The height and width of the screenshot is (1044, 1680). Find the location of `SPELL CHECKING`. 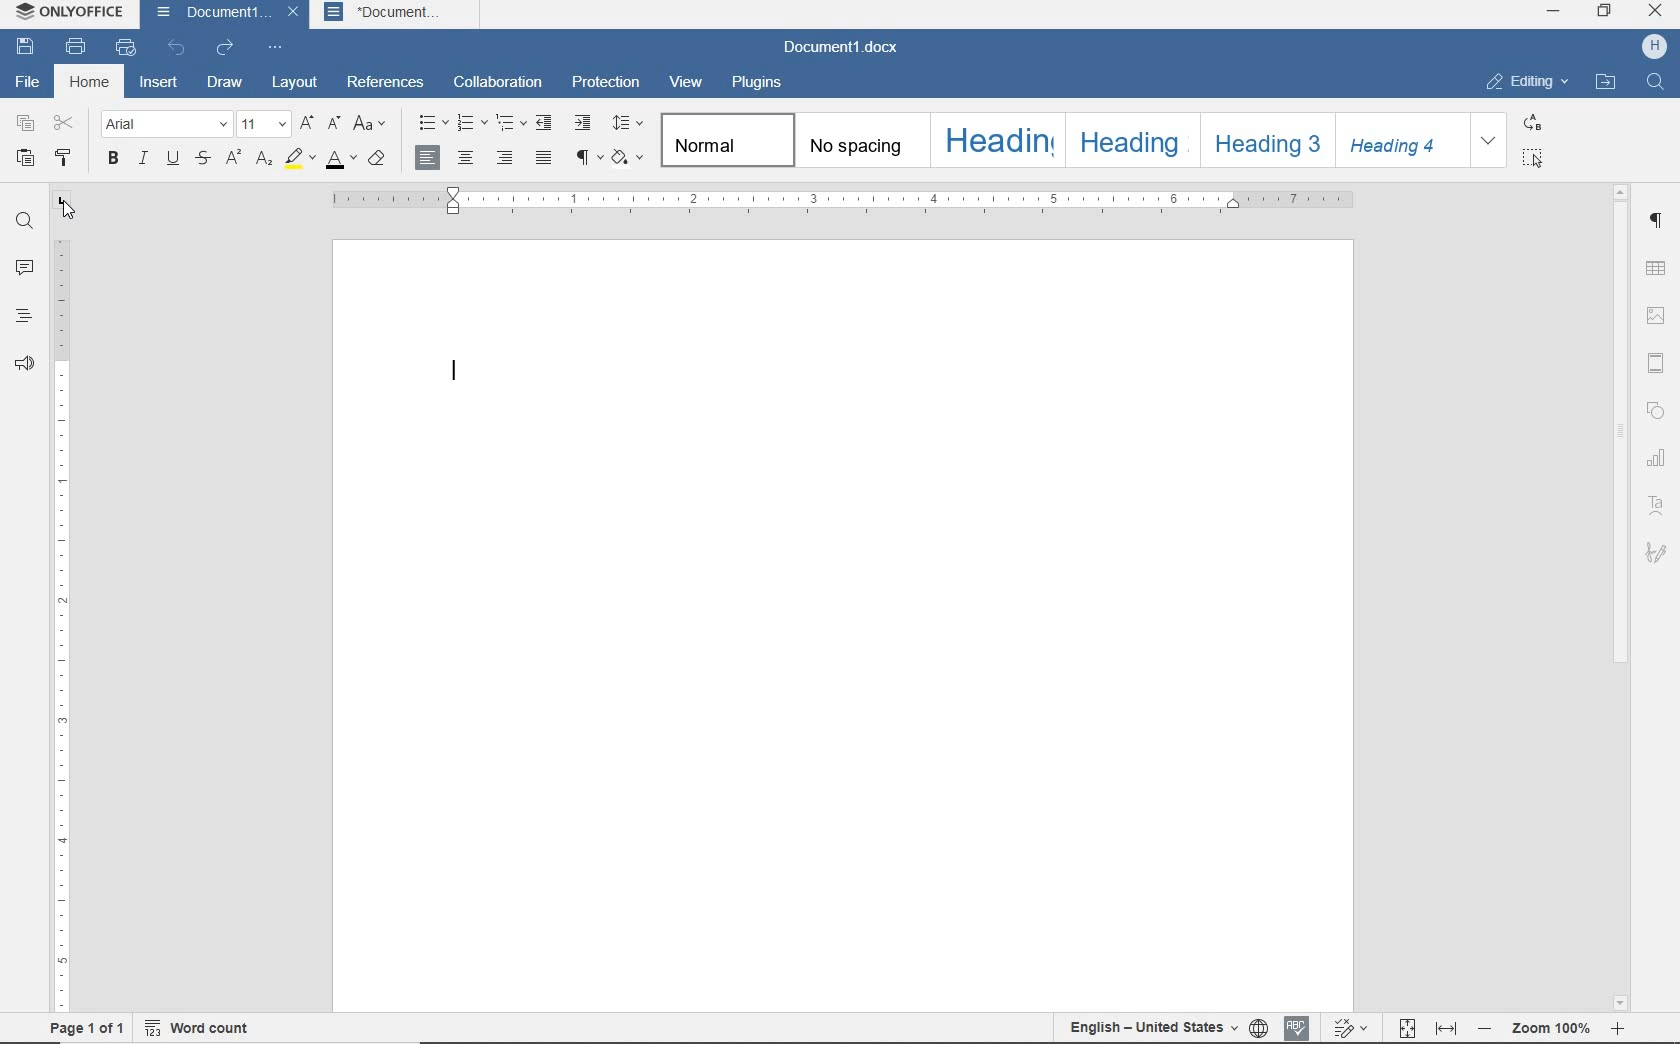

SPELL CHECKING is located at coordinates (1295, 1028).